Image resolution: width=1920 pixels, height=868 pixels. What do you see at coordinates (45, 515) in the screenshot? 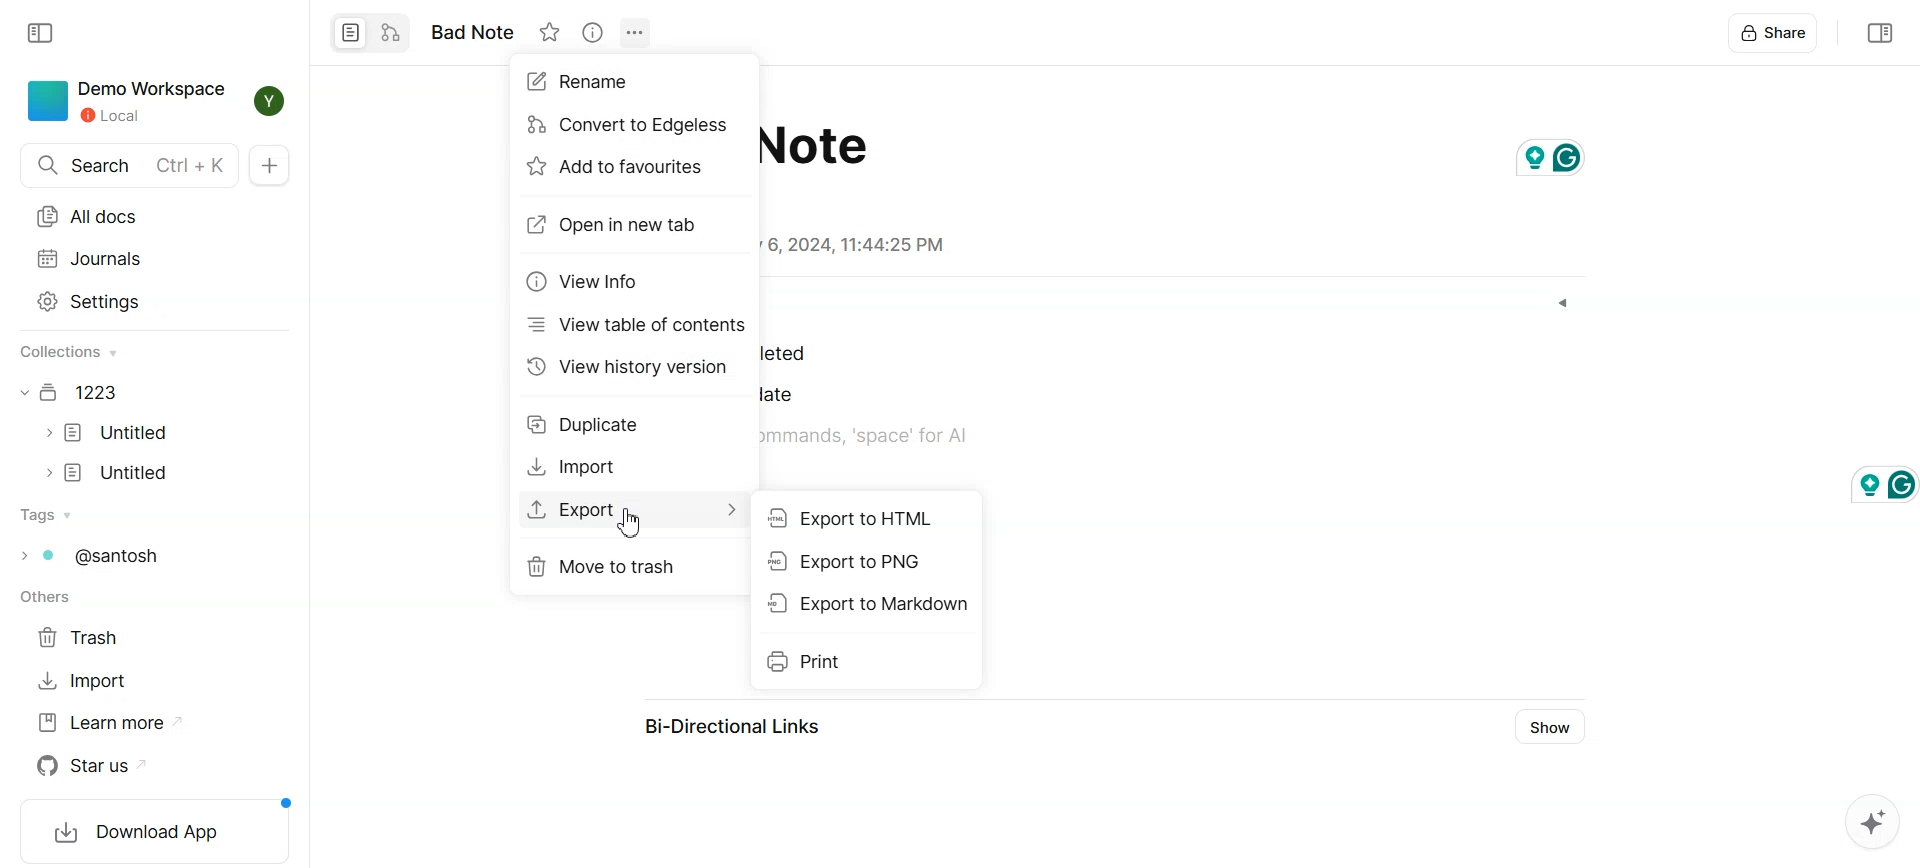
I see `Tags` at bounding box center [45, 515].